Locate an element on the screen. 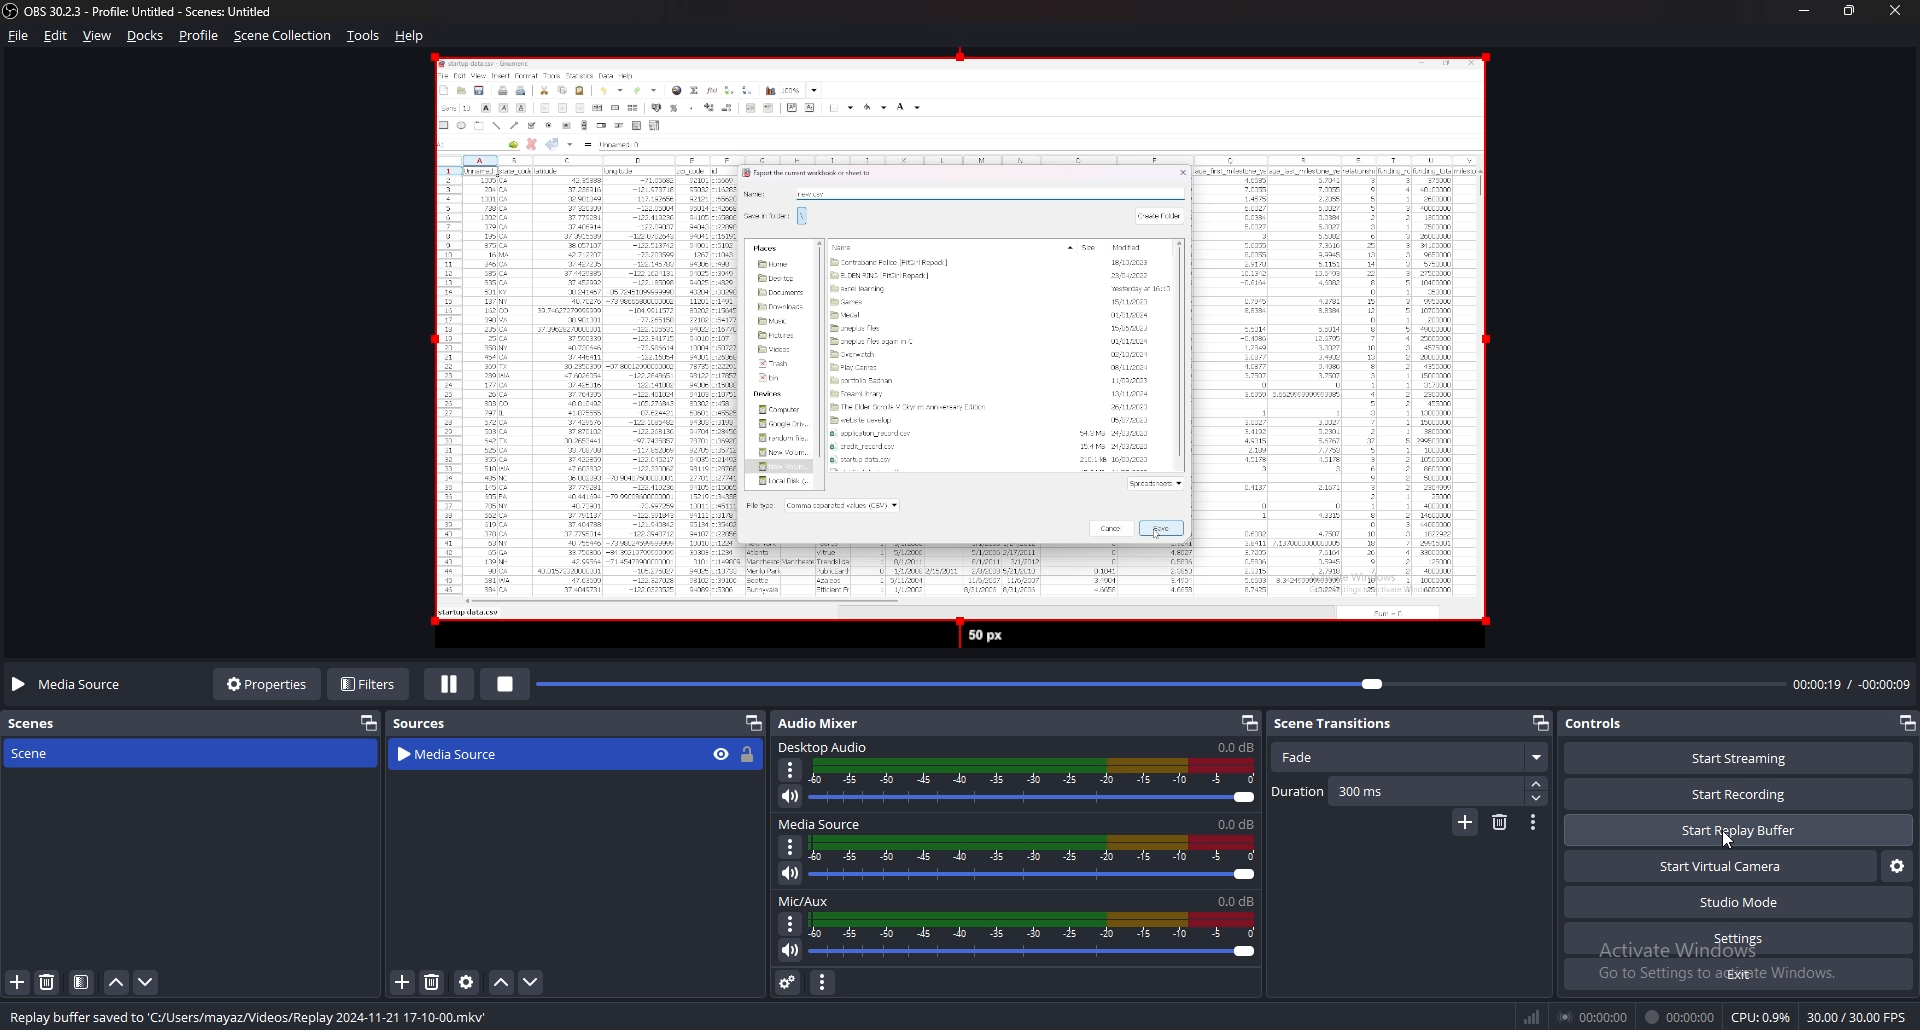 Image resolution: width=1920 pixels, height=1030 pixels. scene transitions is located at coordinates (1346, 724).